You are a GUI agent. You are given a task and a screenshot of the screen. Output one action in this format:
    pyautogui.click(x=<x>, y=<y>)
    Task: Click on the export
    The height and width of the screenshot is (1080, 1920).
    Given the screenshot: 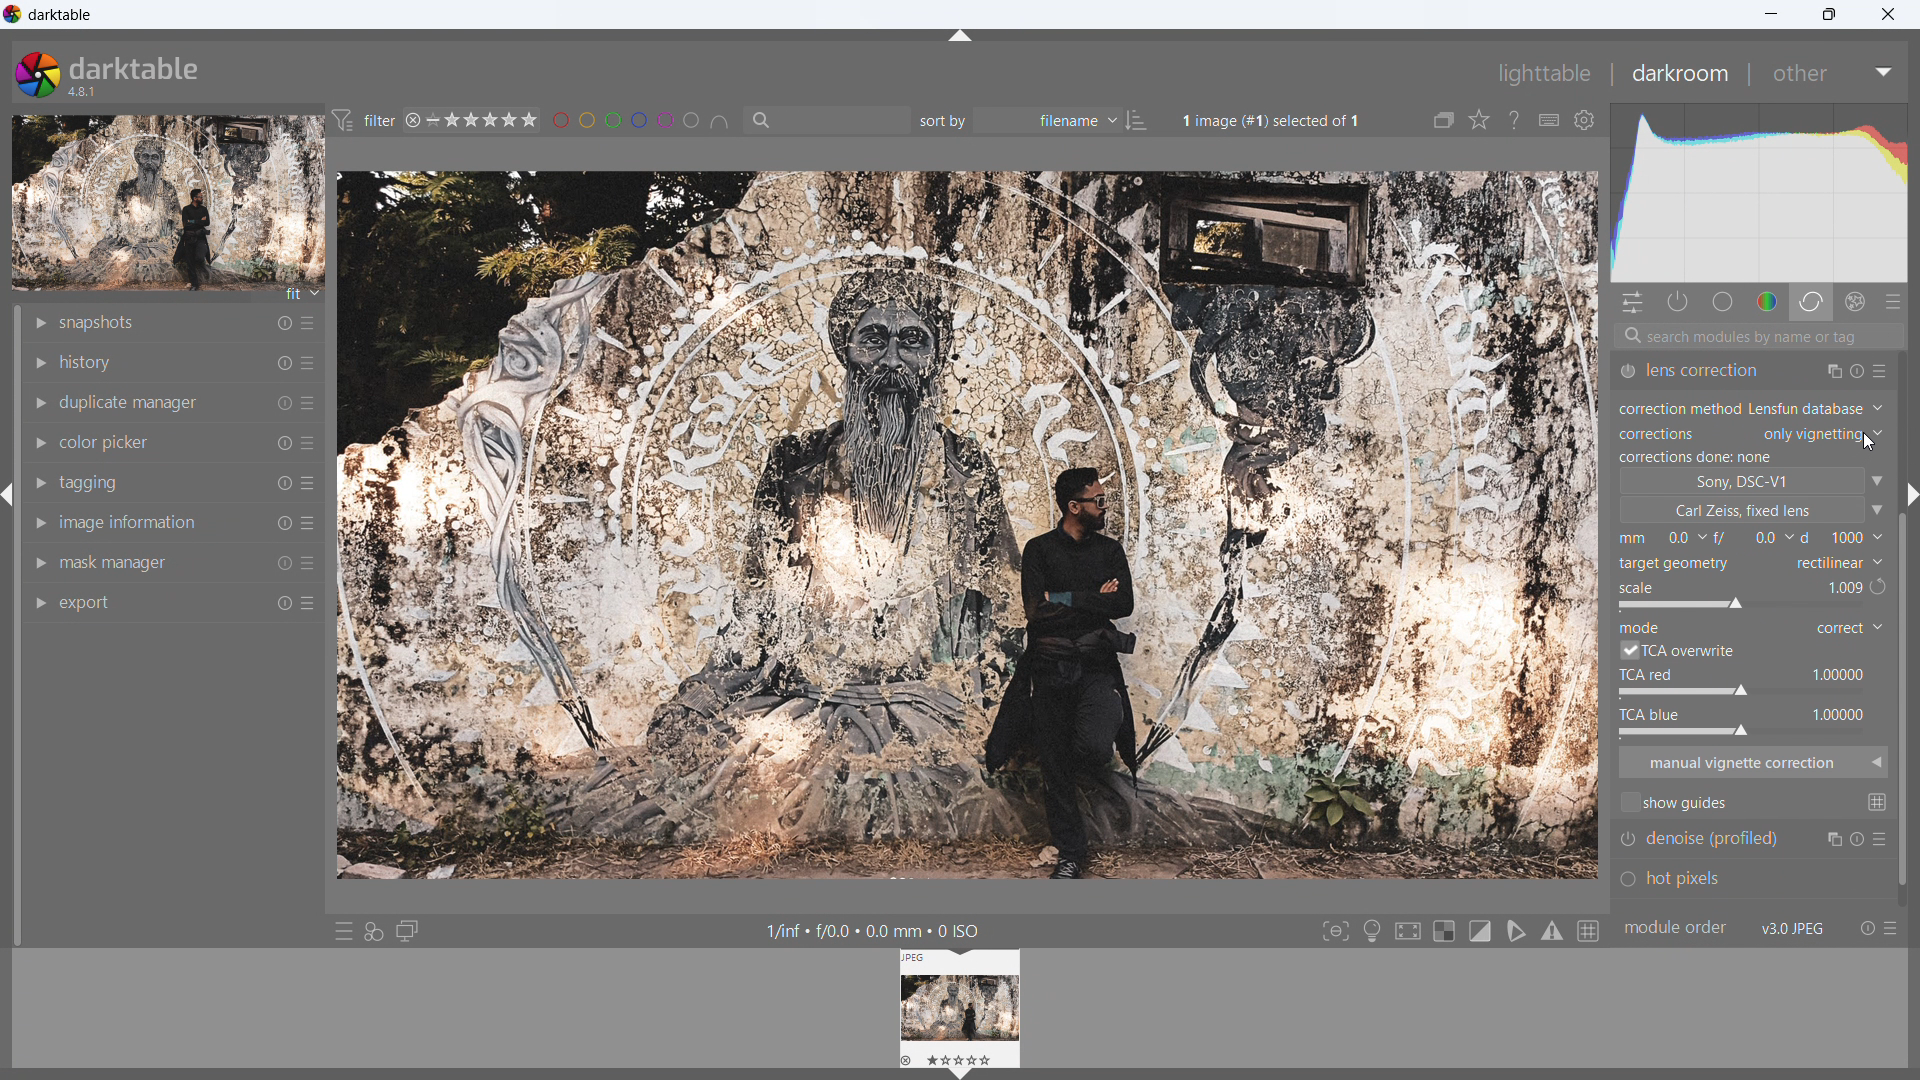 What is the action you would take?
    pyautogui.click(x=86, y=603)
    